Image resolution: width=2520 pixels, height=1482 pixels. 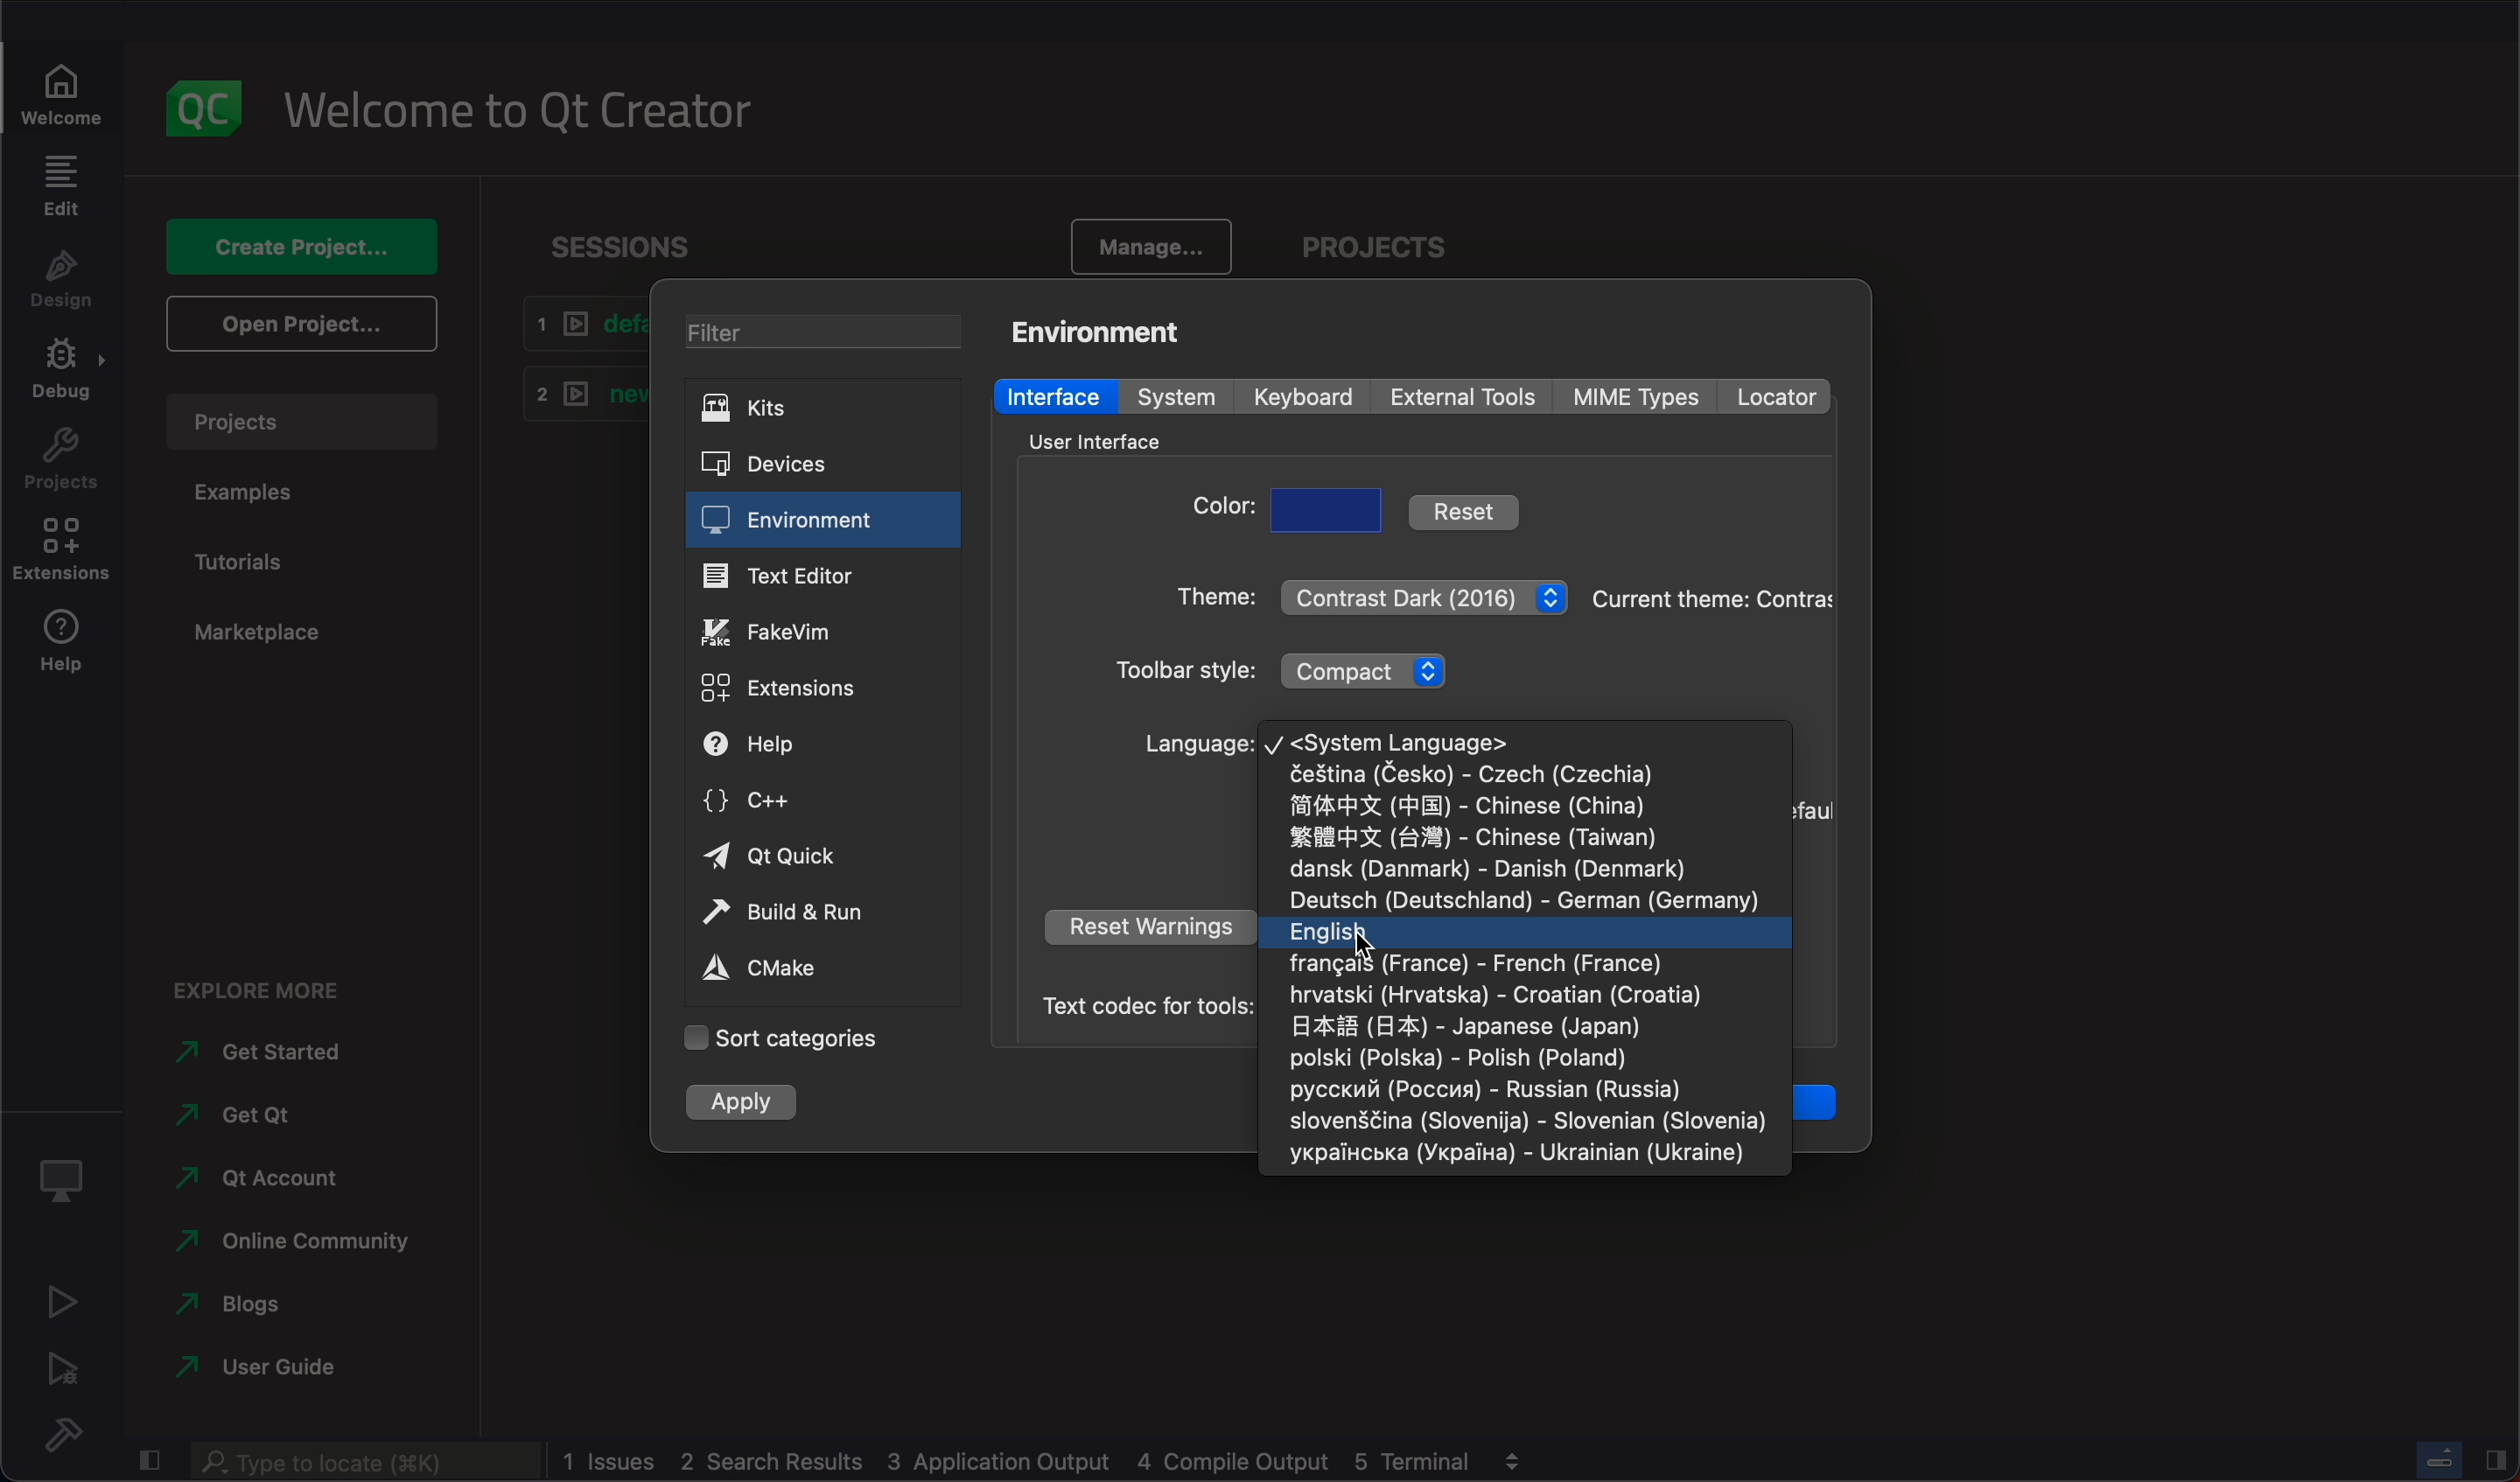 What do you see at coordinates (60, 1301) in the screenshot?
I see `run` at bounding box center [60, 1301].